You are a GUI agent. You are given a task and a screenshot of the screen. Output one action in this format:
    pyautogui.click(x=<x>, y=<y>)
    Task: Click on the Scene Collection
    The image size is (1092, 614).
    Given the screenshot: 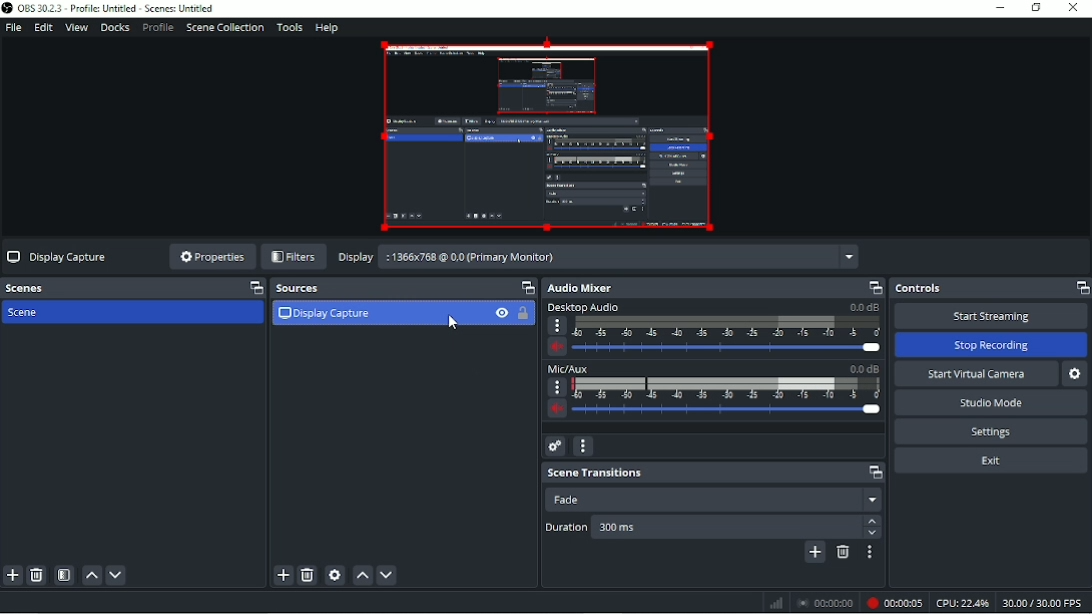 What is the action you would take?
    pyautogui.click(x=224, y=28)
    